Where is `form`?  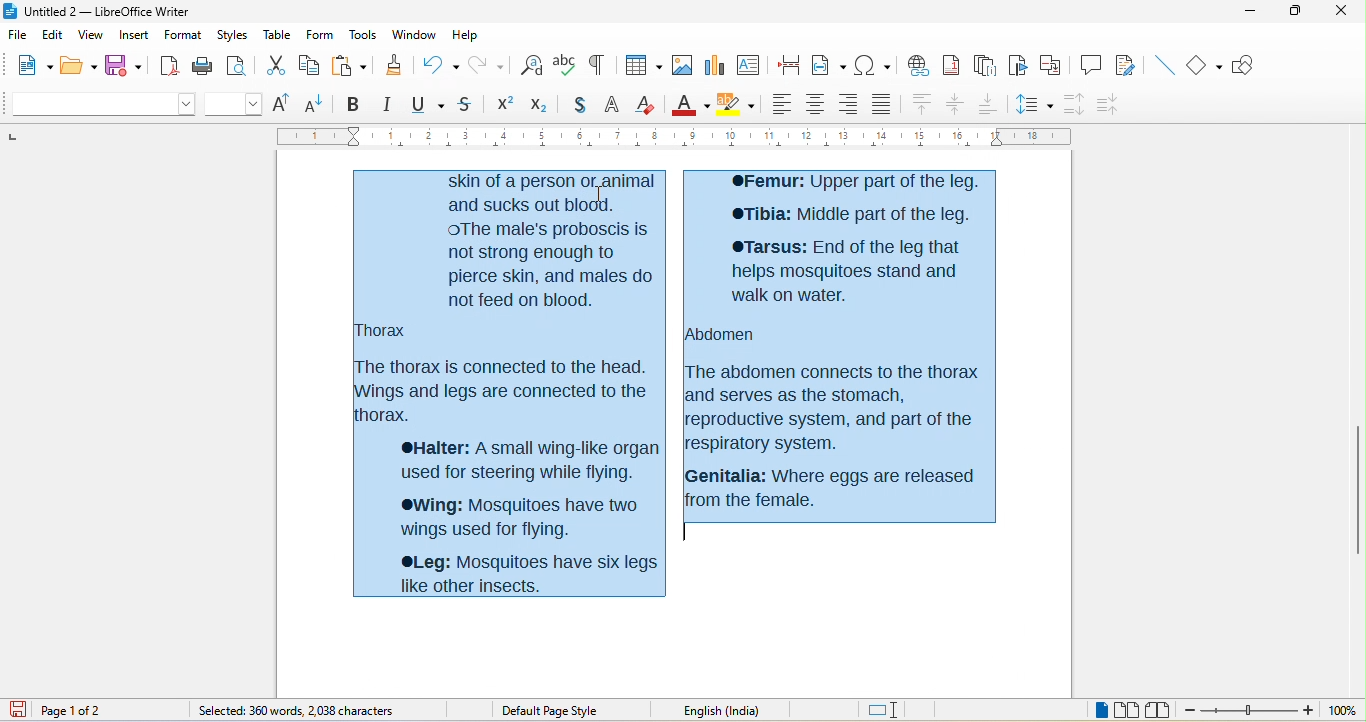 form is located at coordinates (318, 33).